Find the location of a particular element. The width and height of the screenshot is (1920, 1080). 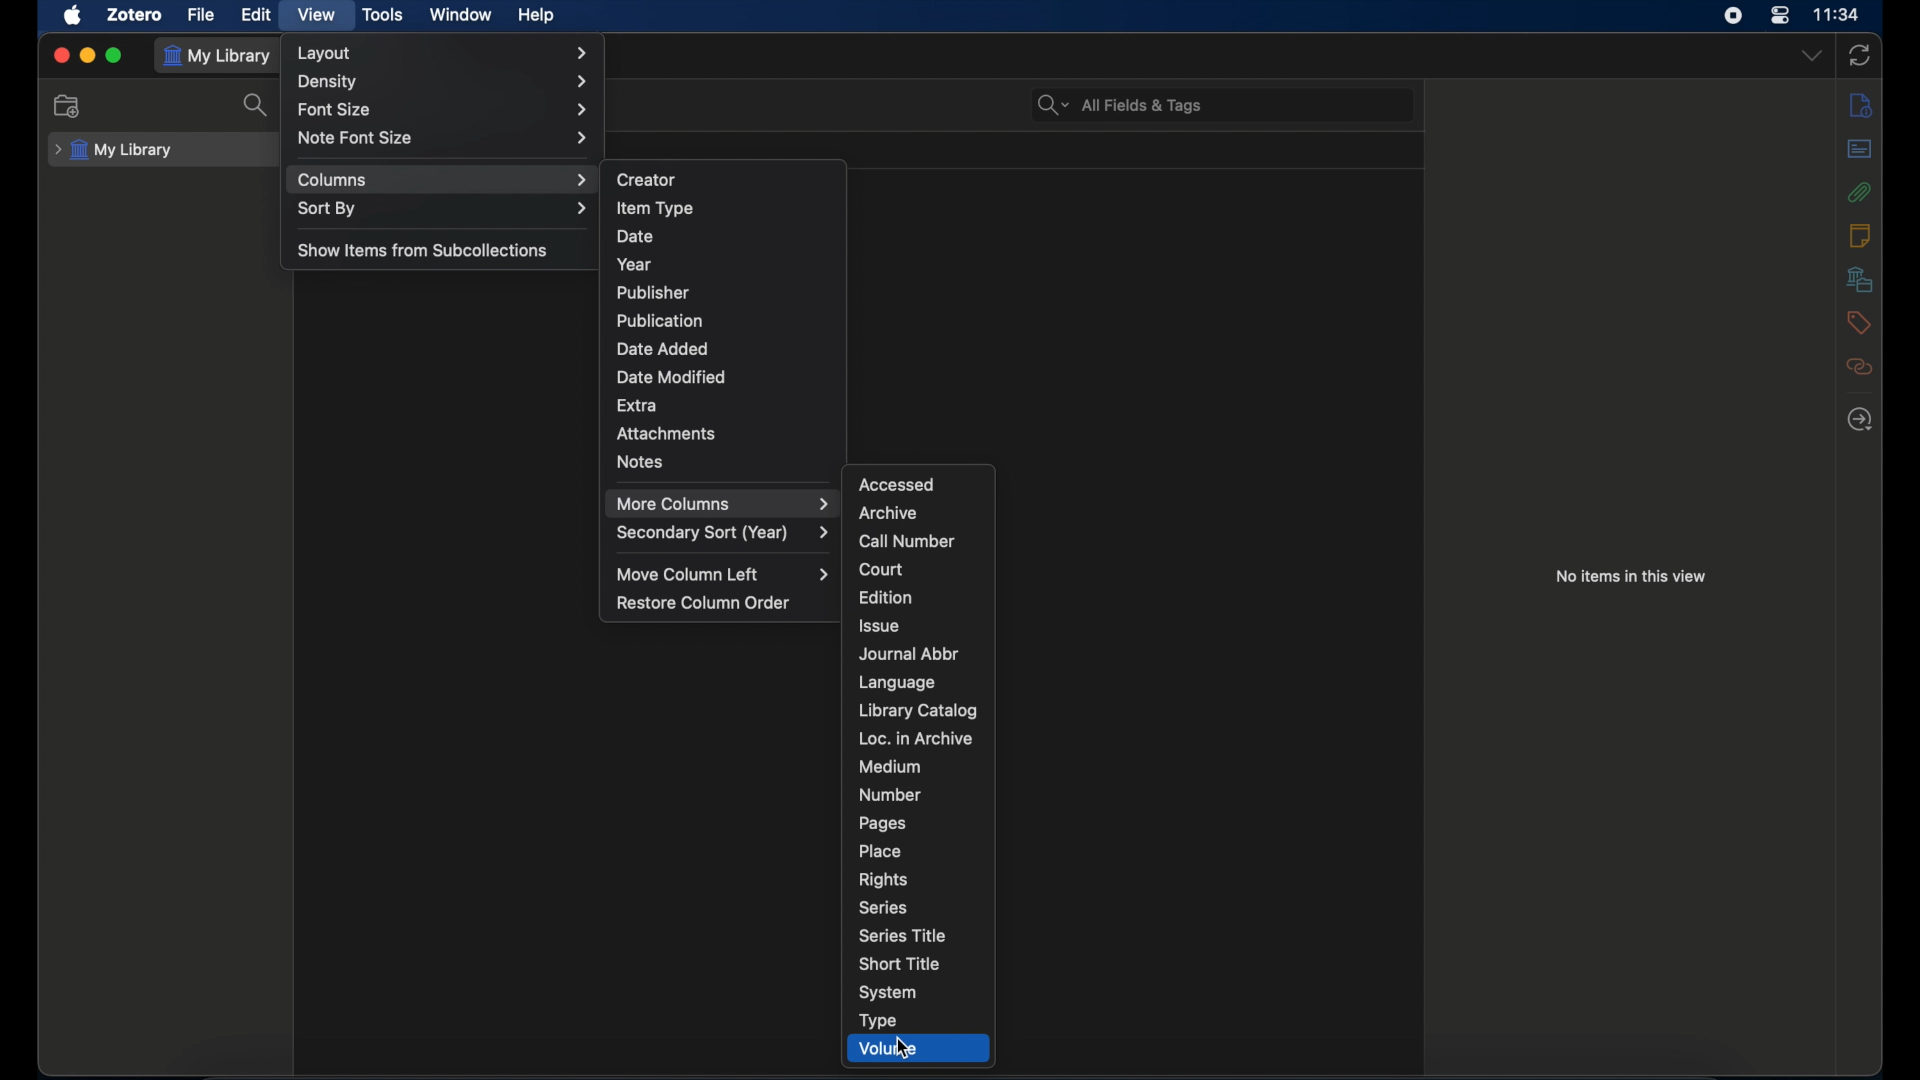

time is located at coordinates (1837, 13).